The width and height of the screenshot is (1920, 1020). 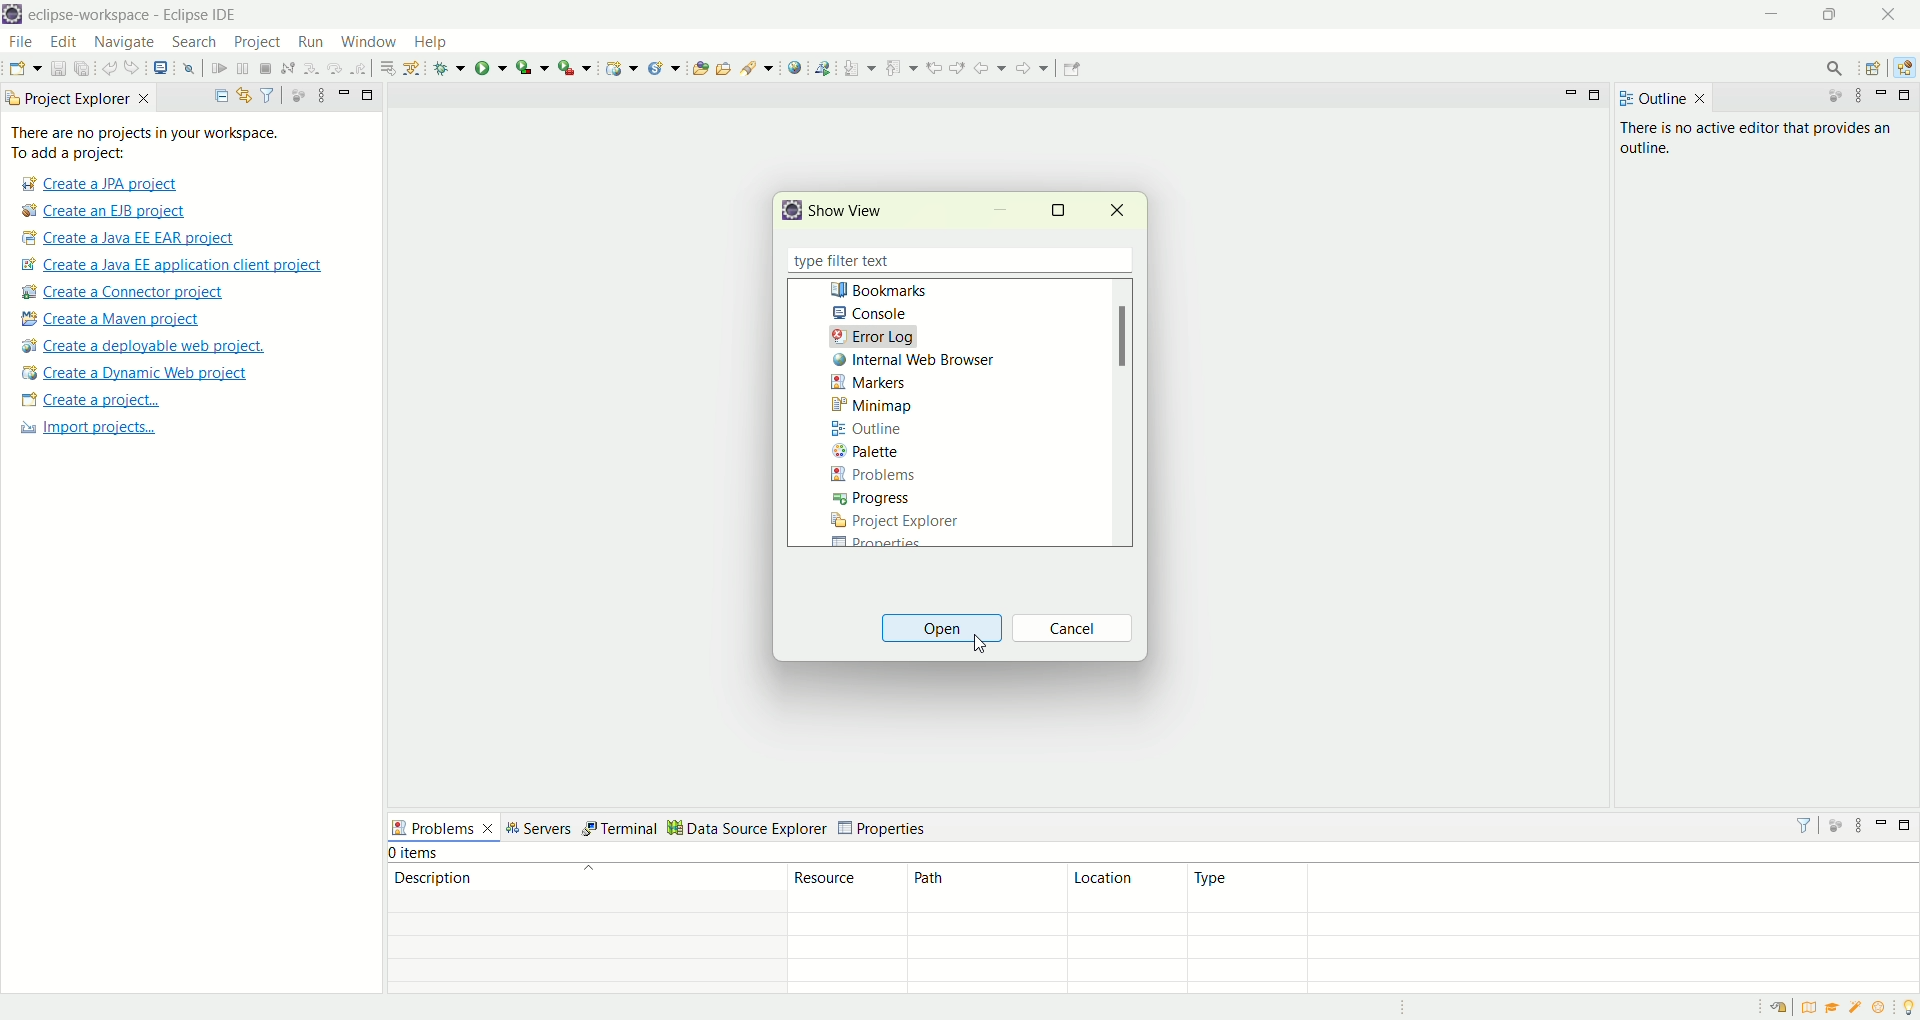 What do you see at coordinates (877, 546) in the screenshot?
I see `Properties` at bounding box center [877, 546].